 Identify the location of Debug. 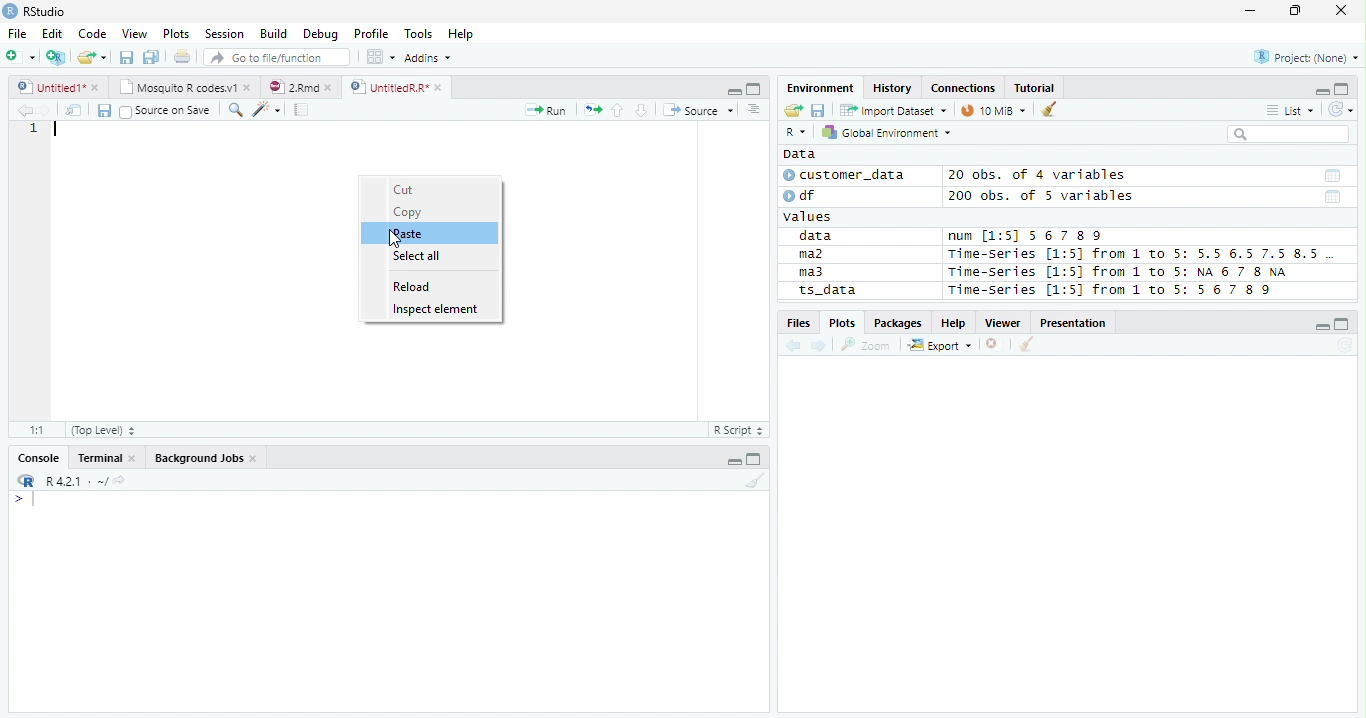
(321, 35).